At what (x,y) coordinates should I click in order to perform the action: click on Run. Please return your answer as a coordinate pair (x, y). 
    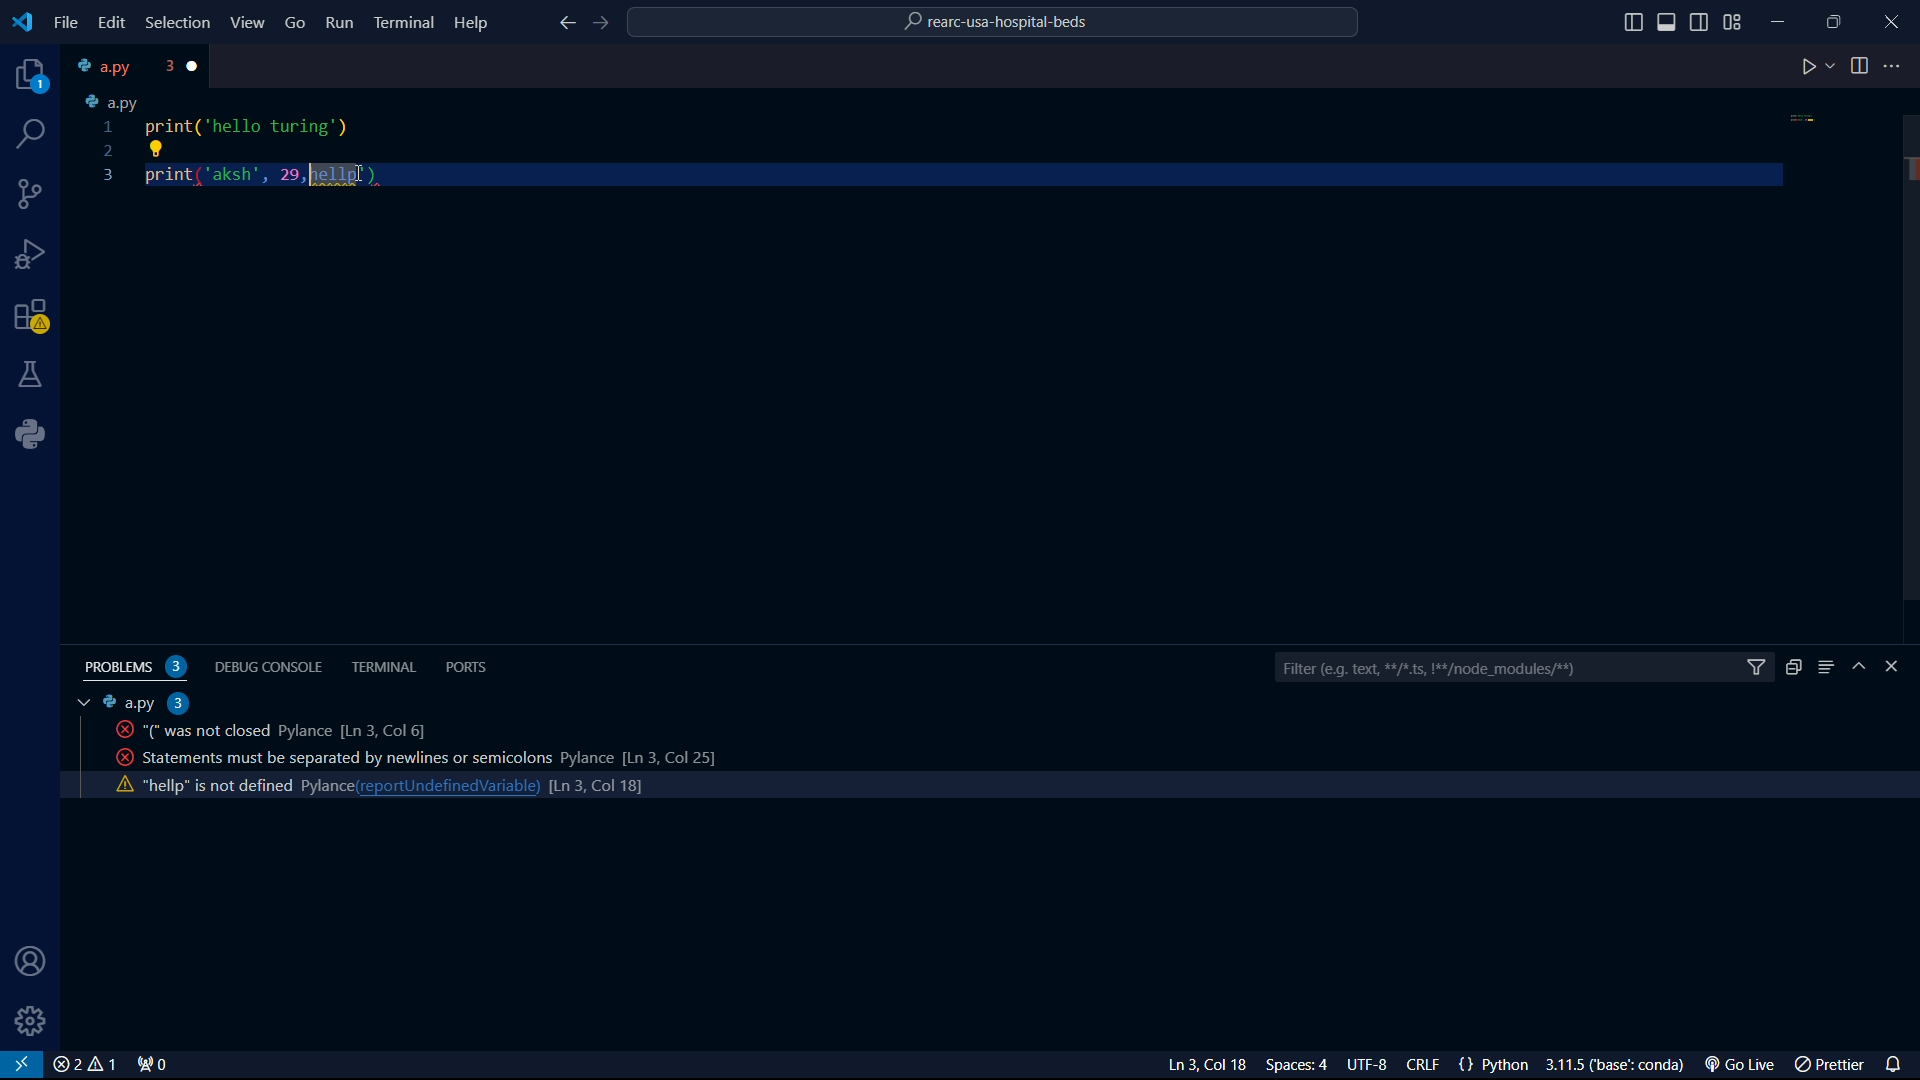
    Looking at the image, I should click on (341, 26).